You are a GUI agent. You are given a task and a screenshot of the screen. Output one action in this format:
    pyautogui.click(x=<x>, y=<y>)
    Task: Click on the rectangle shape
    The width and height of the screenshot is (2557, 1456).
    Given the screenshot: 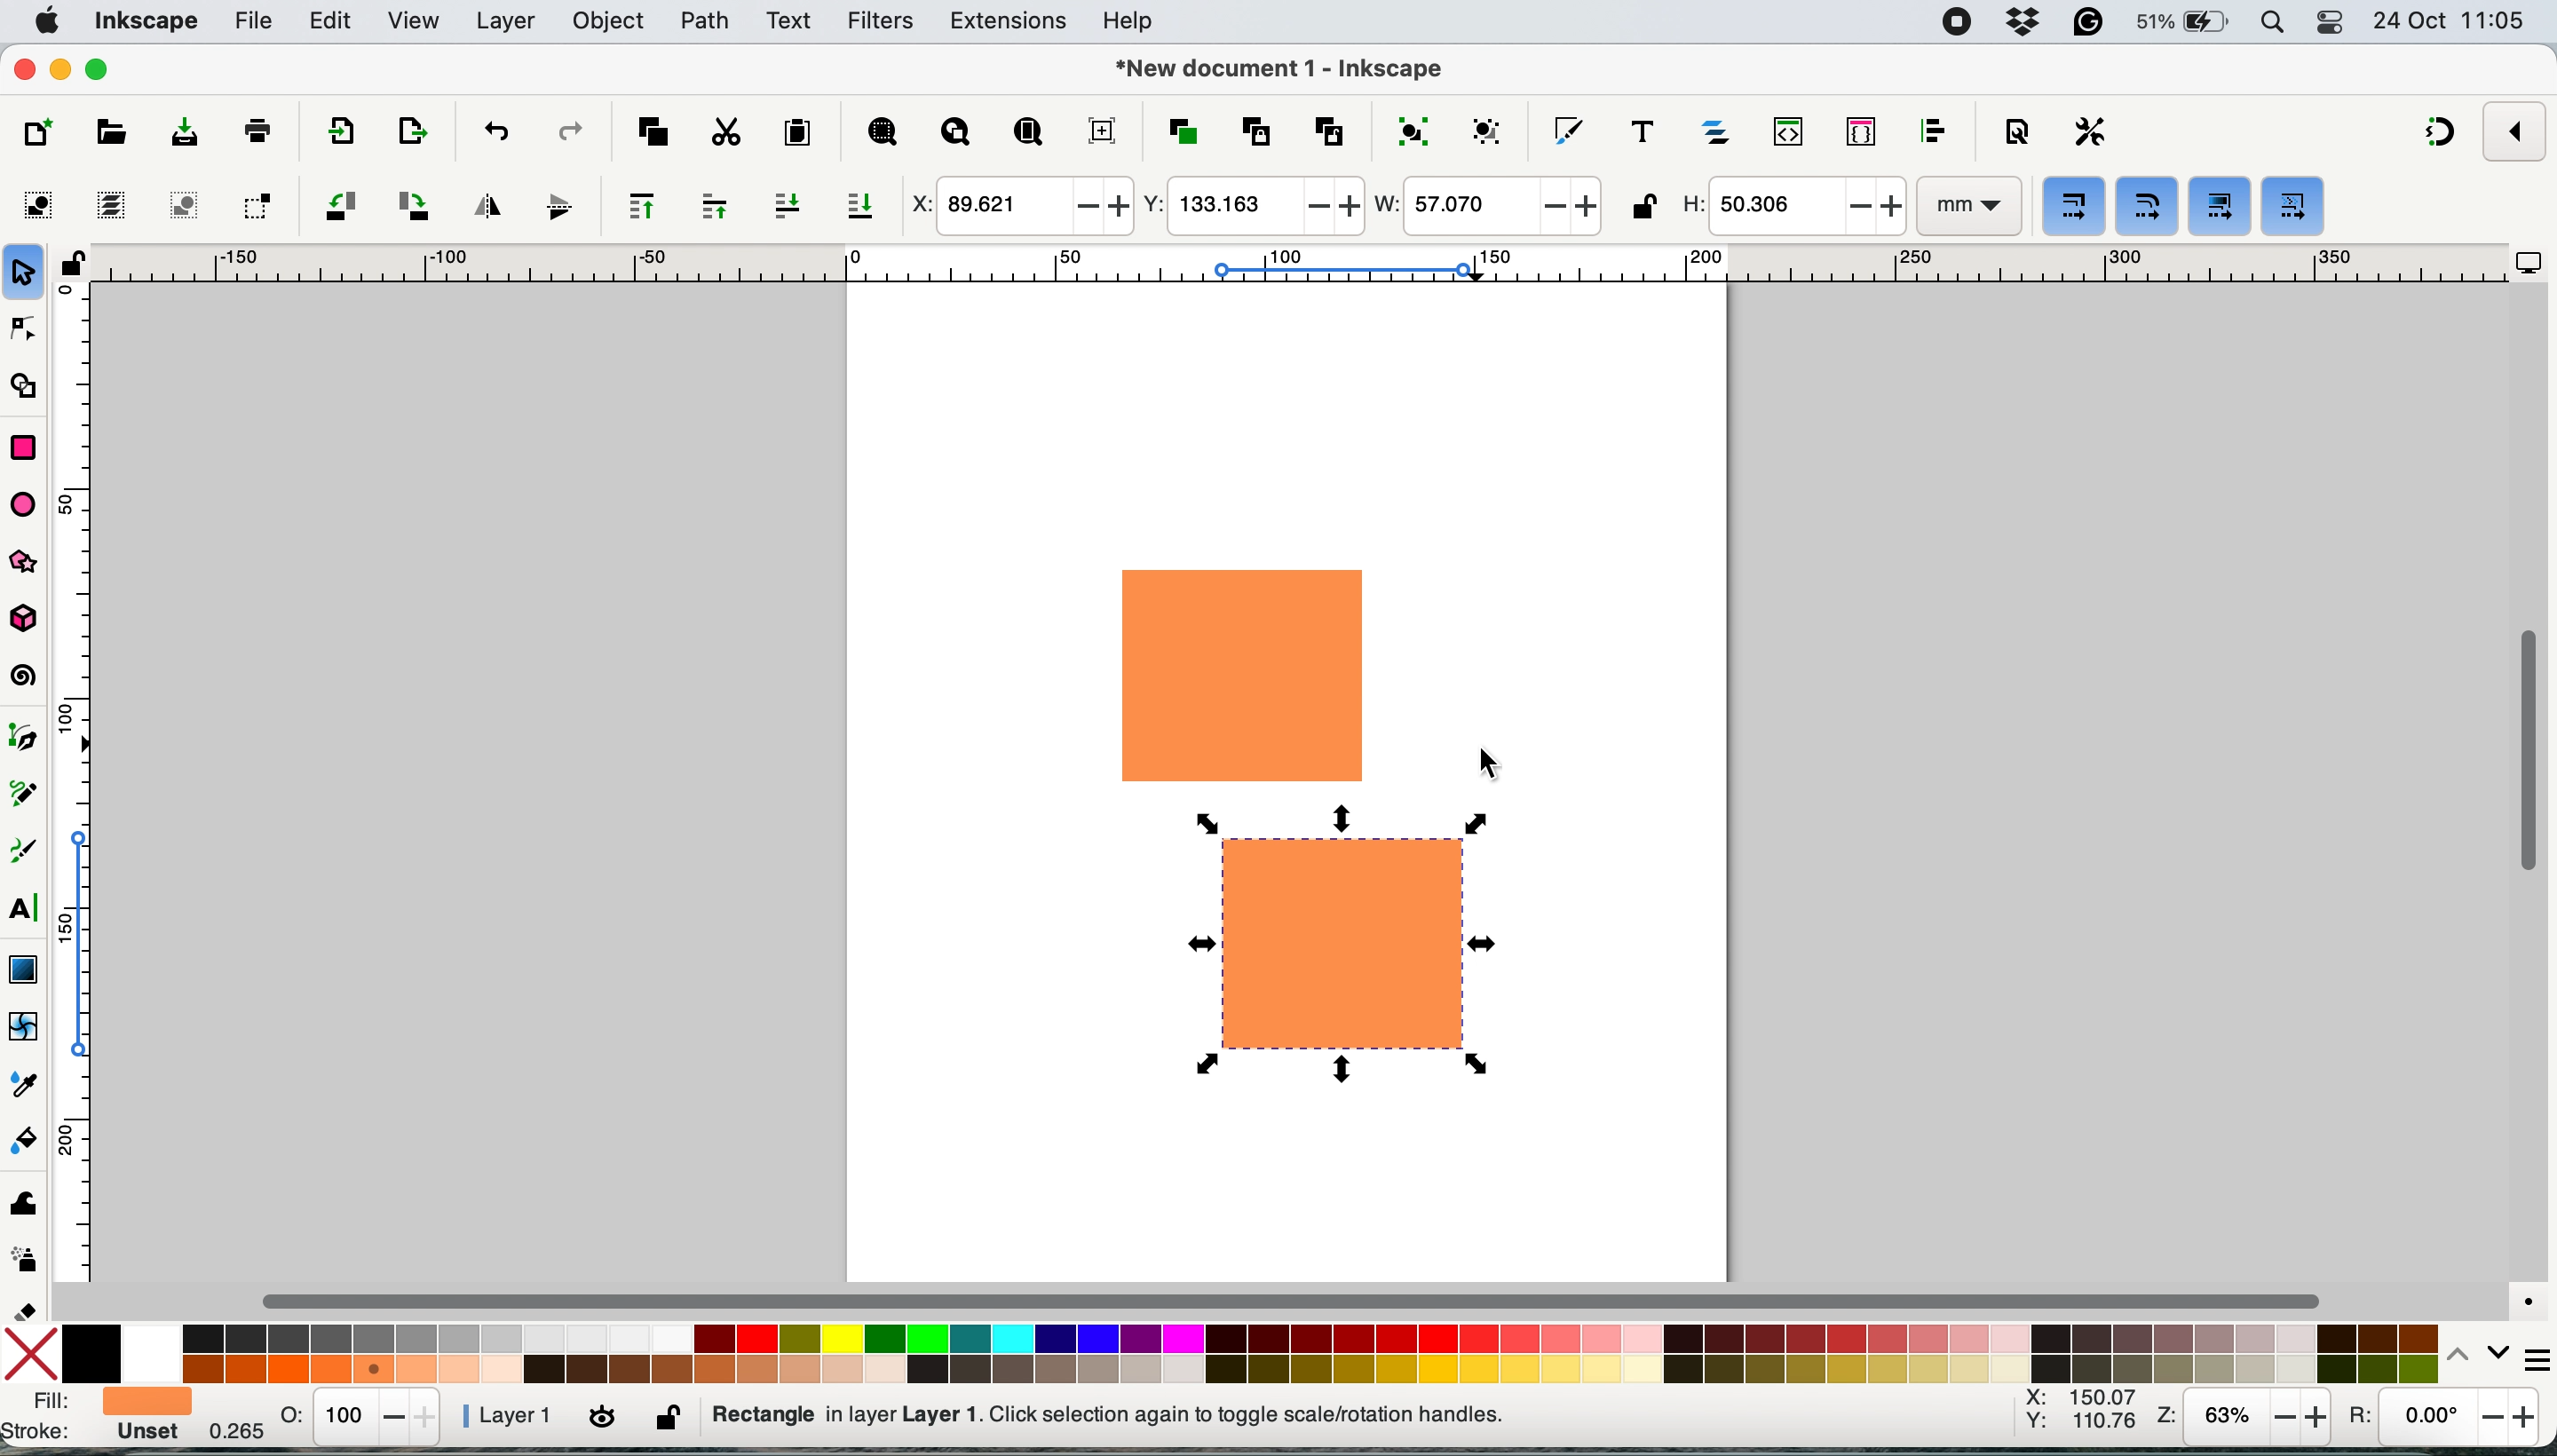 What is the action you would take?
    pyautogui.click(x=1243, y=675)
    